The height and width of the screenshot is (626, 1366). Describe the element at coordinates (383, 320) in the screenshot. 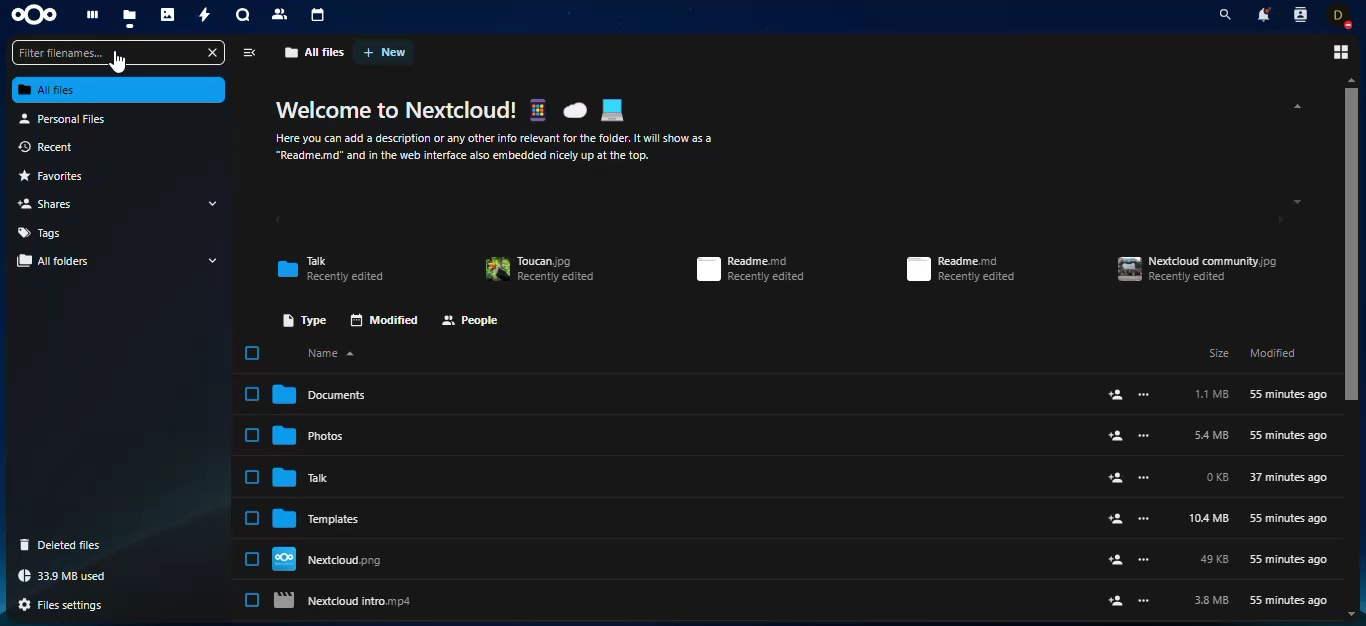

I see `modified` at that location.